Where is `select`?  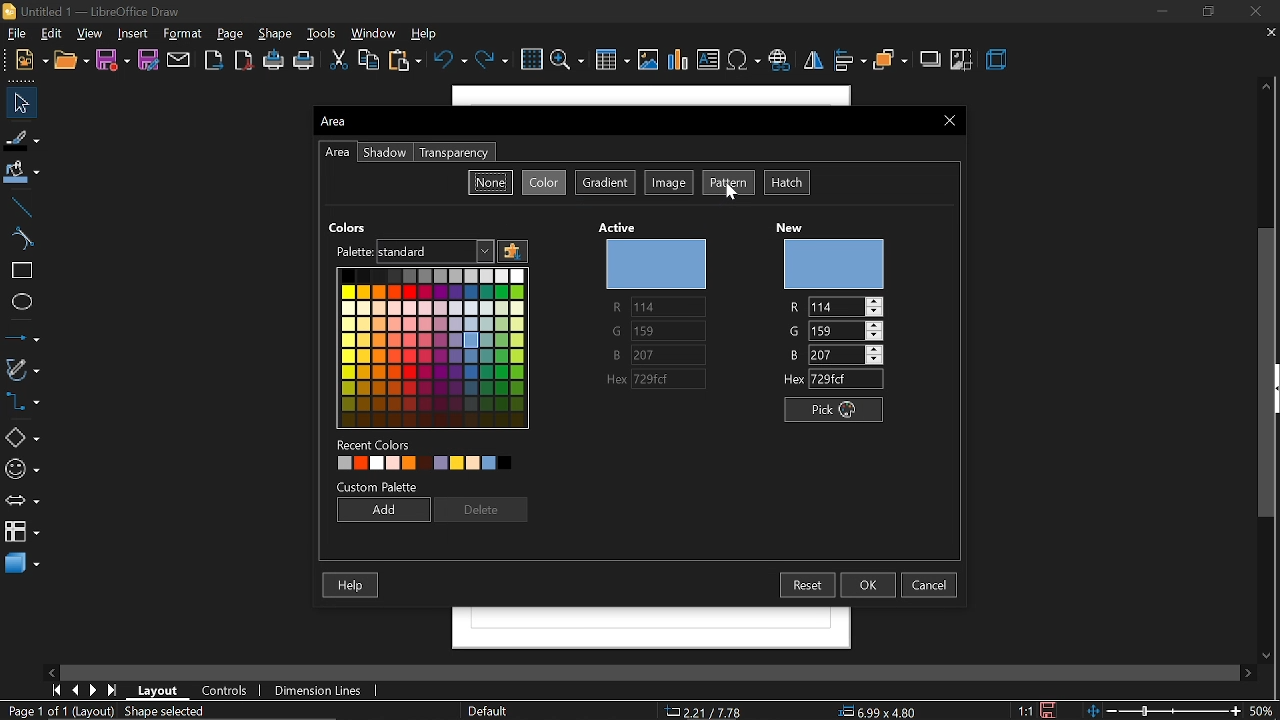 select is located at coordinates (21, 102).